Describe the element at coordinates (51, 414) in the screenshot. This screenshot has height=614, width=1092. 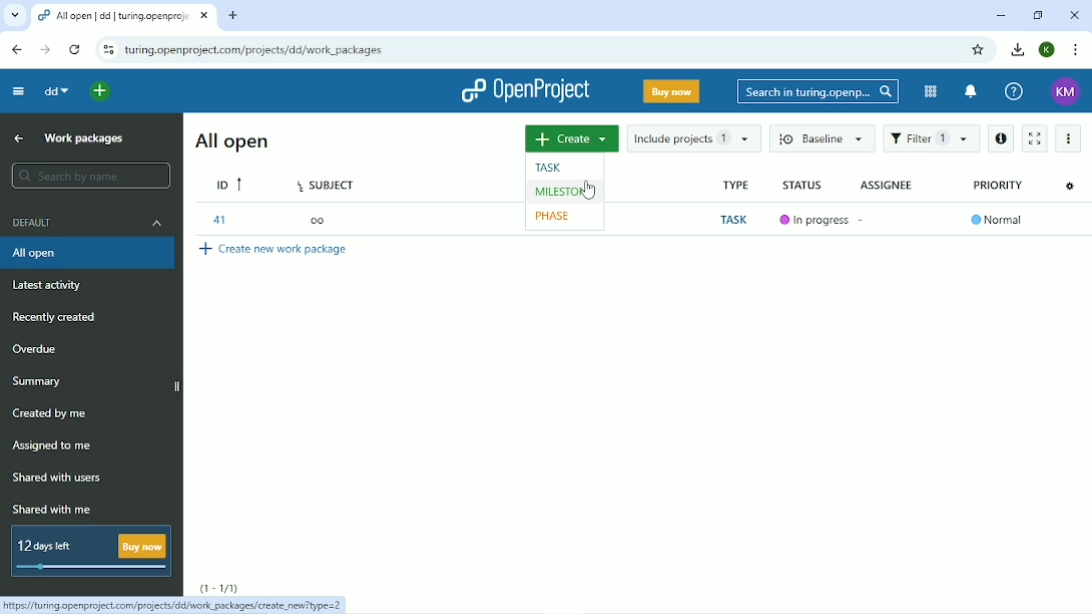
I see `Created by me` at that location.